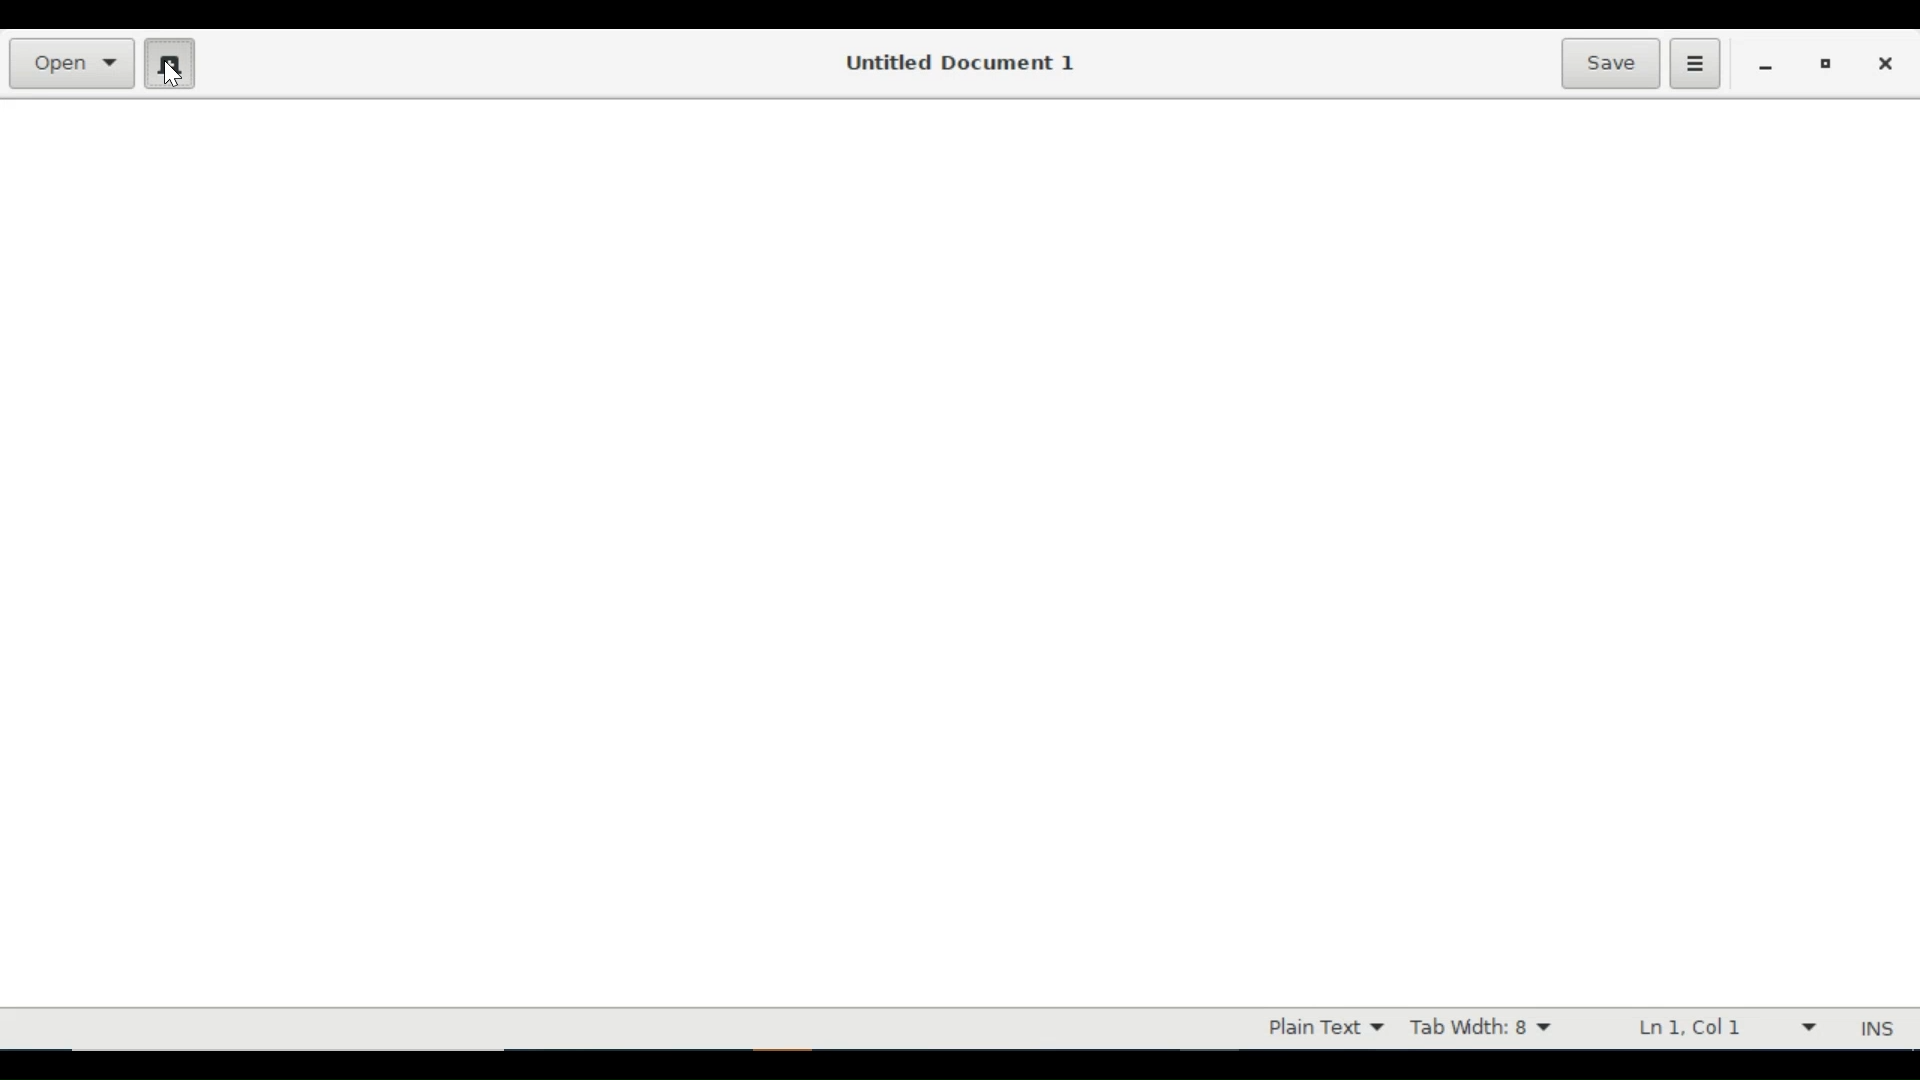 This screenshot has height=1080, width=1920. Describe the element at coordinates (958, 552) in the screenshot. I see `Text Entry Pane` at that location.